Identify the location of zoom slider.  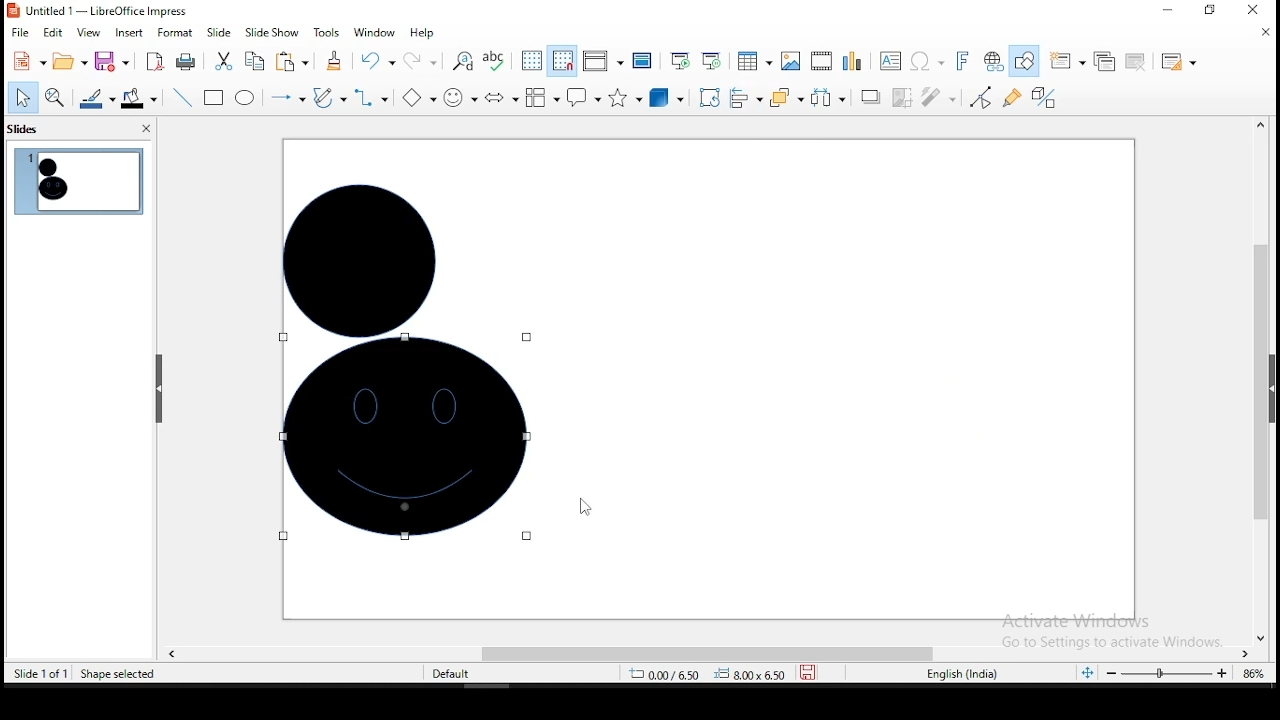
(1161, 675).